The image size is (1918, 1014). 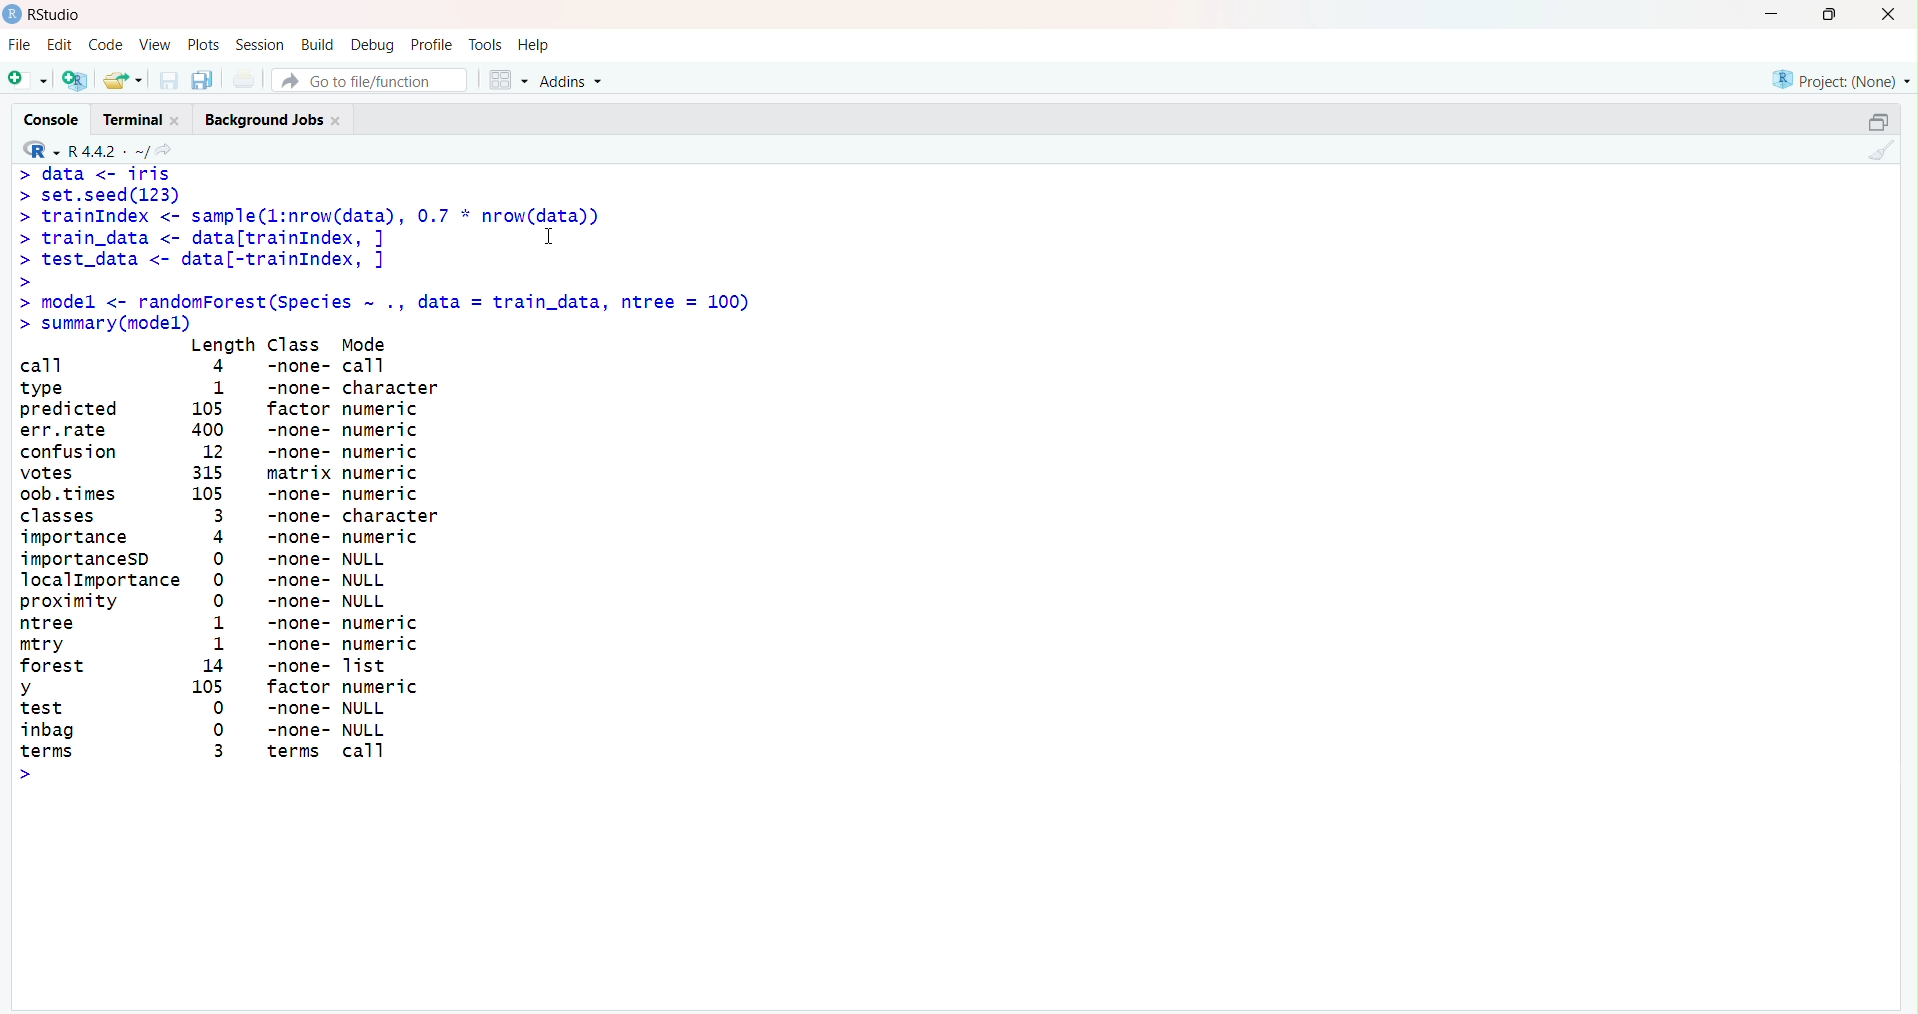 What do you see at coordinates (19, 302) in the screenshot?
I see `Prompt cursor` at bounding box center [19, 302].